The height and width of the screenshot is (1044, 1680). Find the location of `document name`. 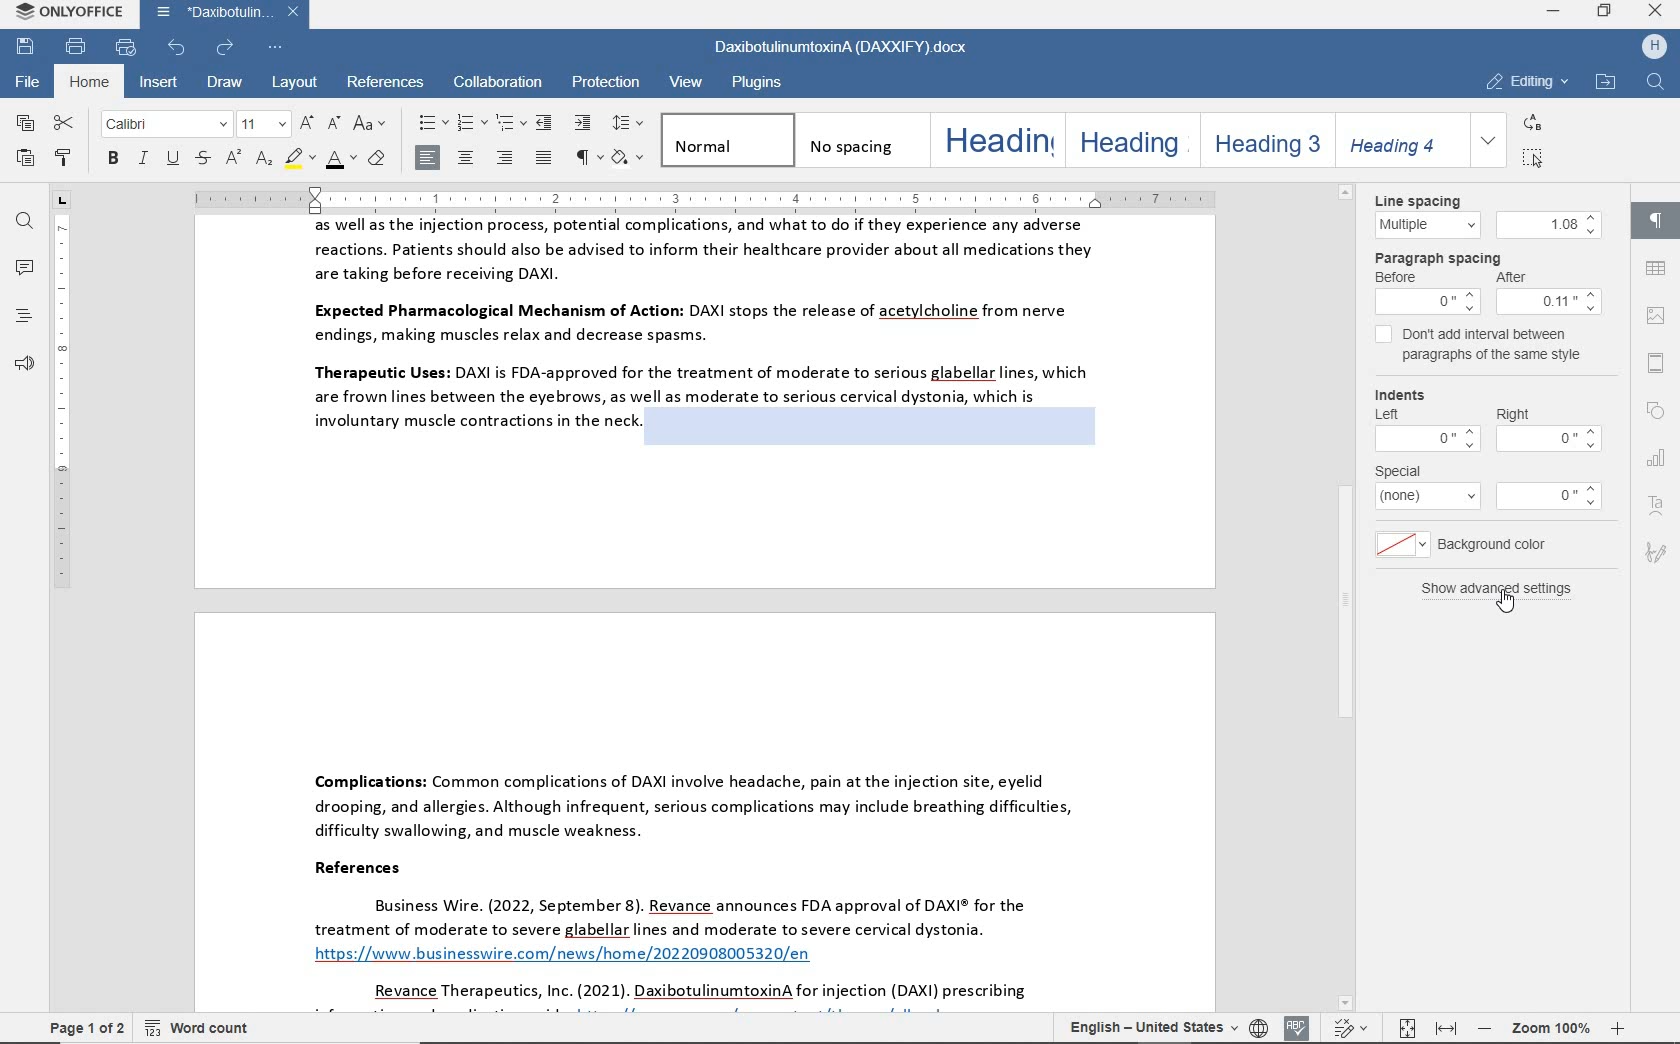

document name is located at coordinates (230, 13).